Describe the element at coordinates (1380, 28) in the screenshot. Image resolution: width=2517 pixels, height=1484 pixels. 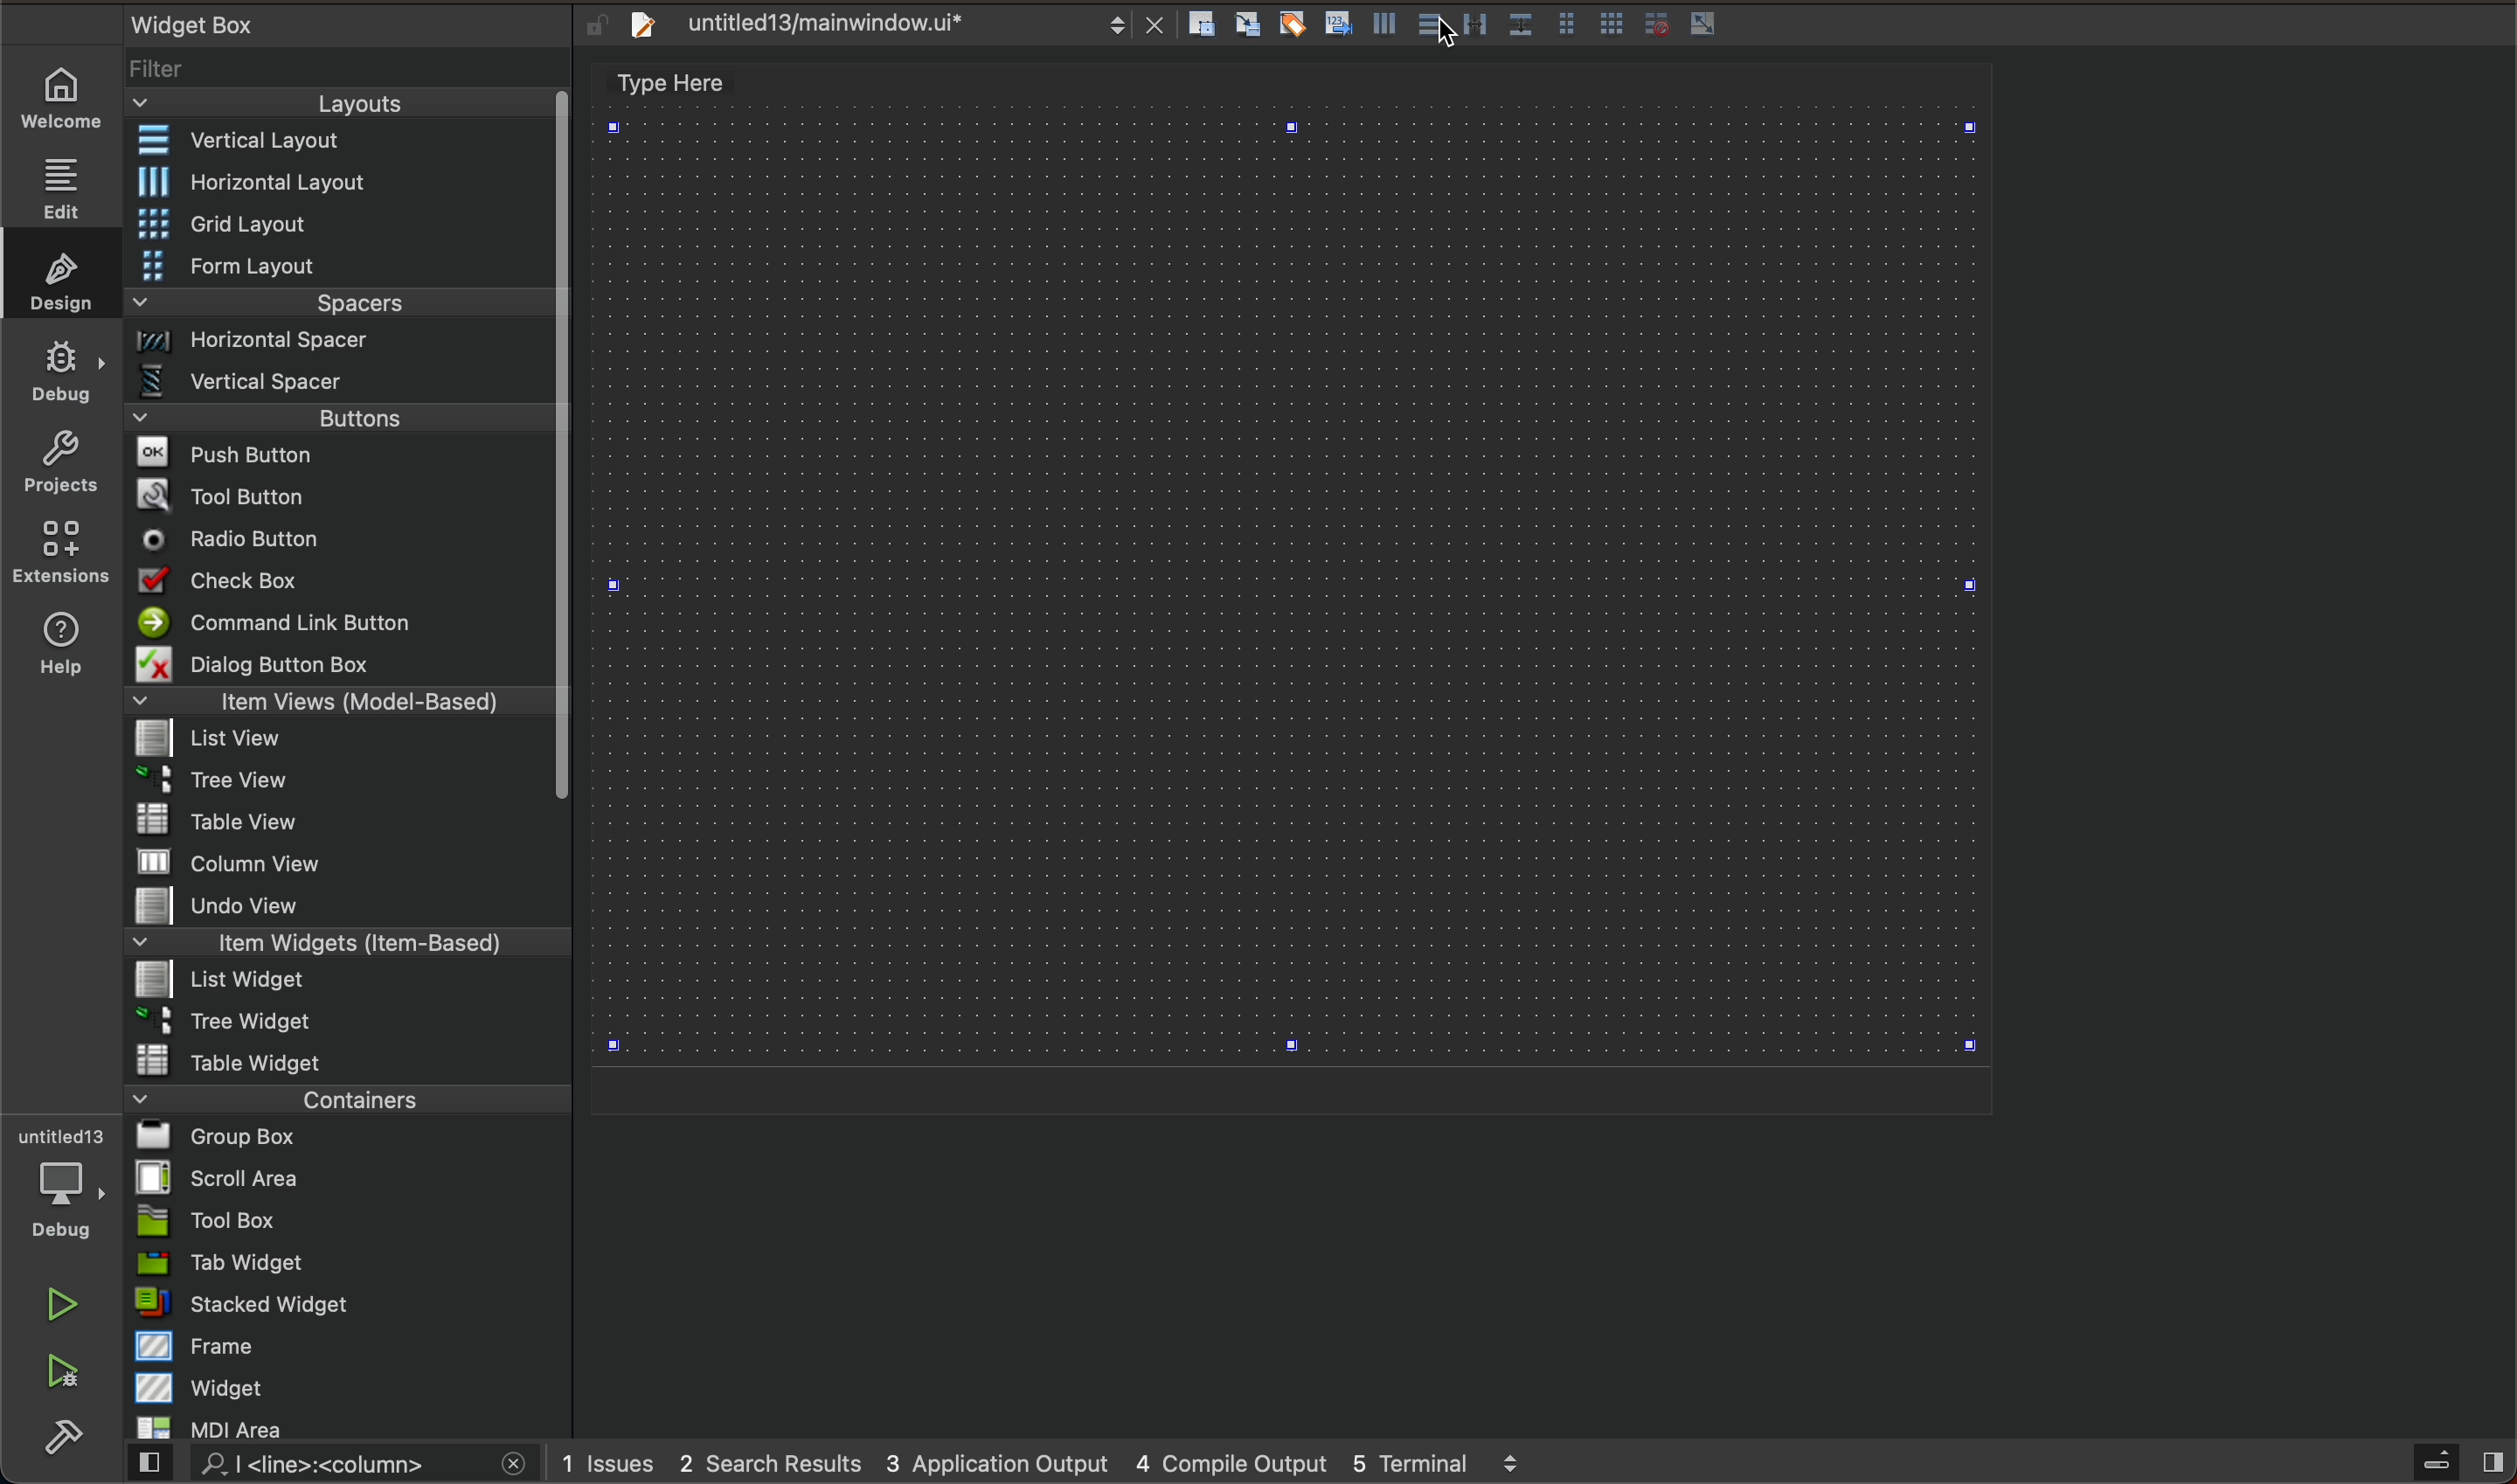
I see `vartical layout` at that location.